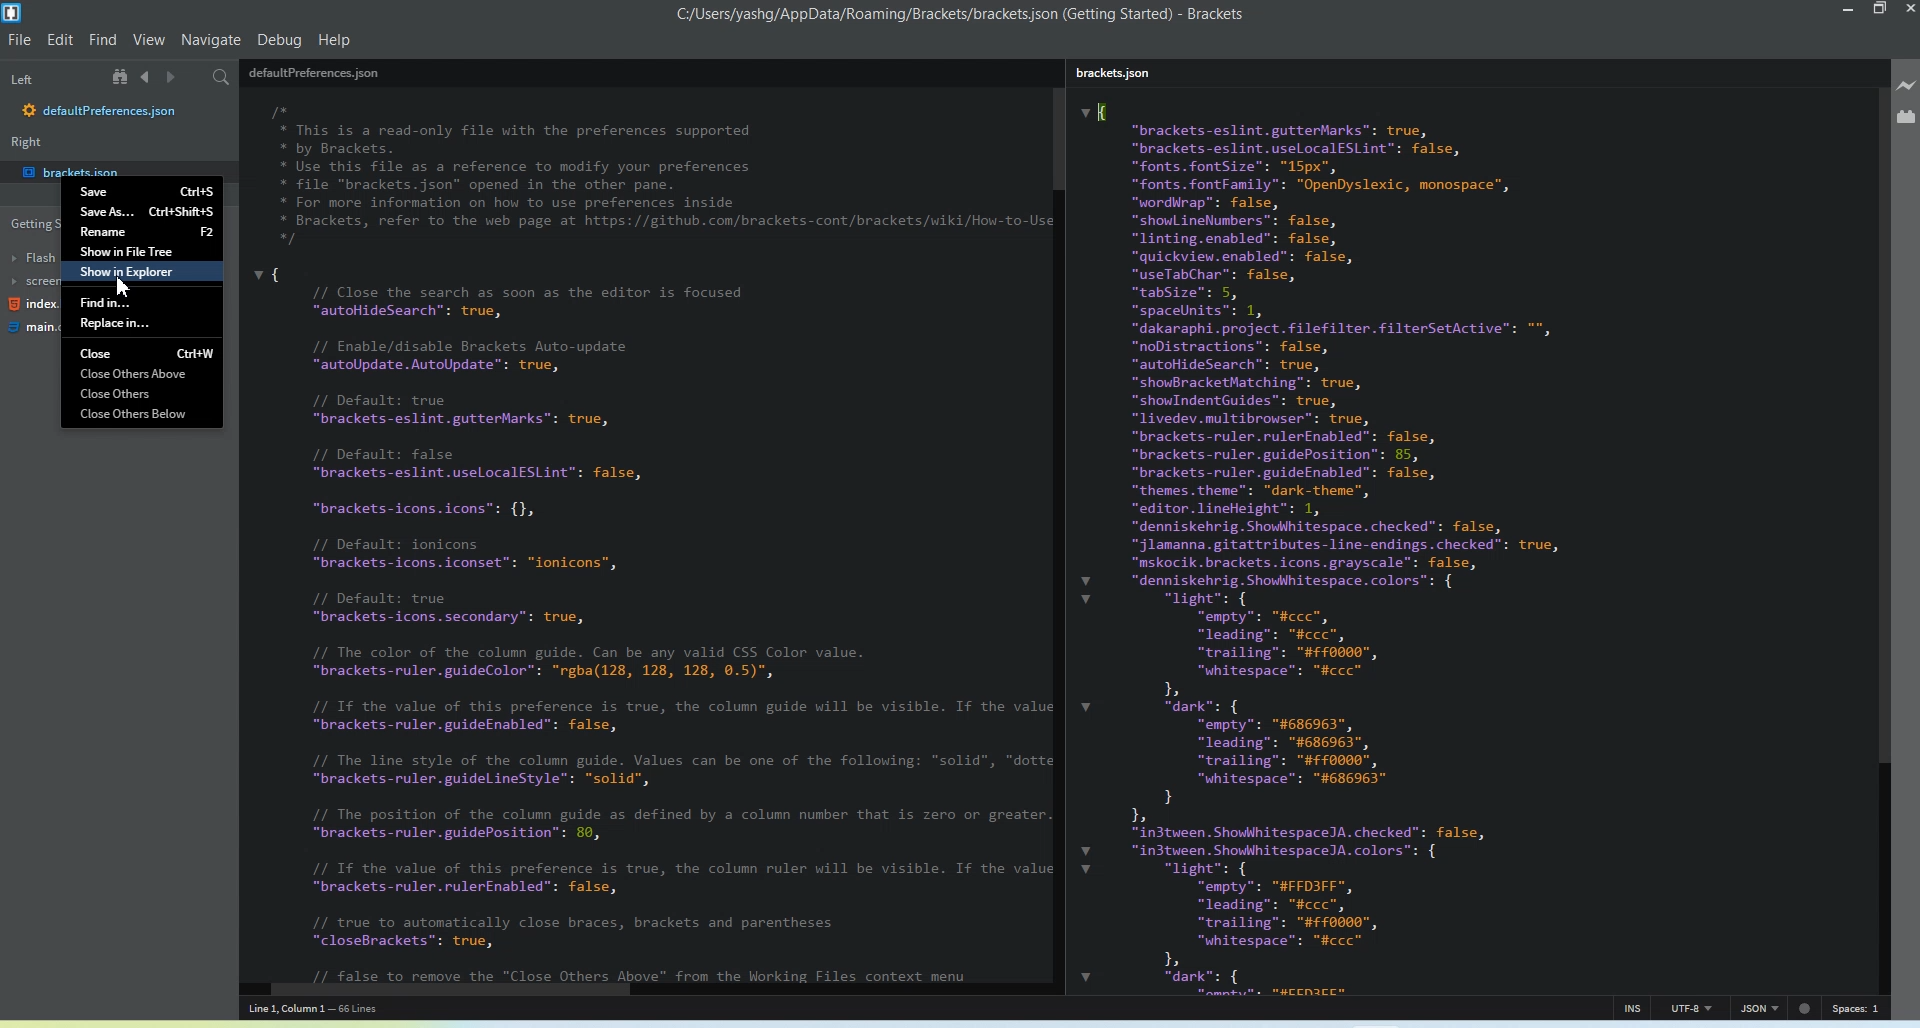 The image size is (1920, 1028). What do you see at coordinates (961, 15) in the screenshot?
I see `c:/users/yashg/appdata/roaming/brackets/brackets.json (getting started)-brackets` at bounding box center [961, 15].